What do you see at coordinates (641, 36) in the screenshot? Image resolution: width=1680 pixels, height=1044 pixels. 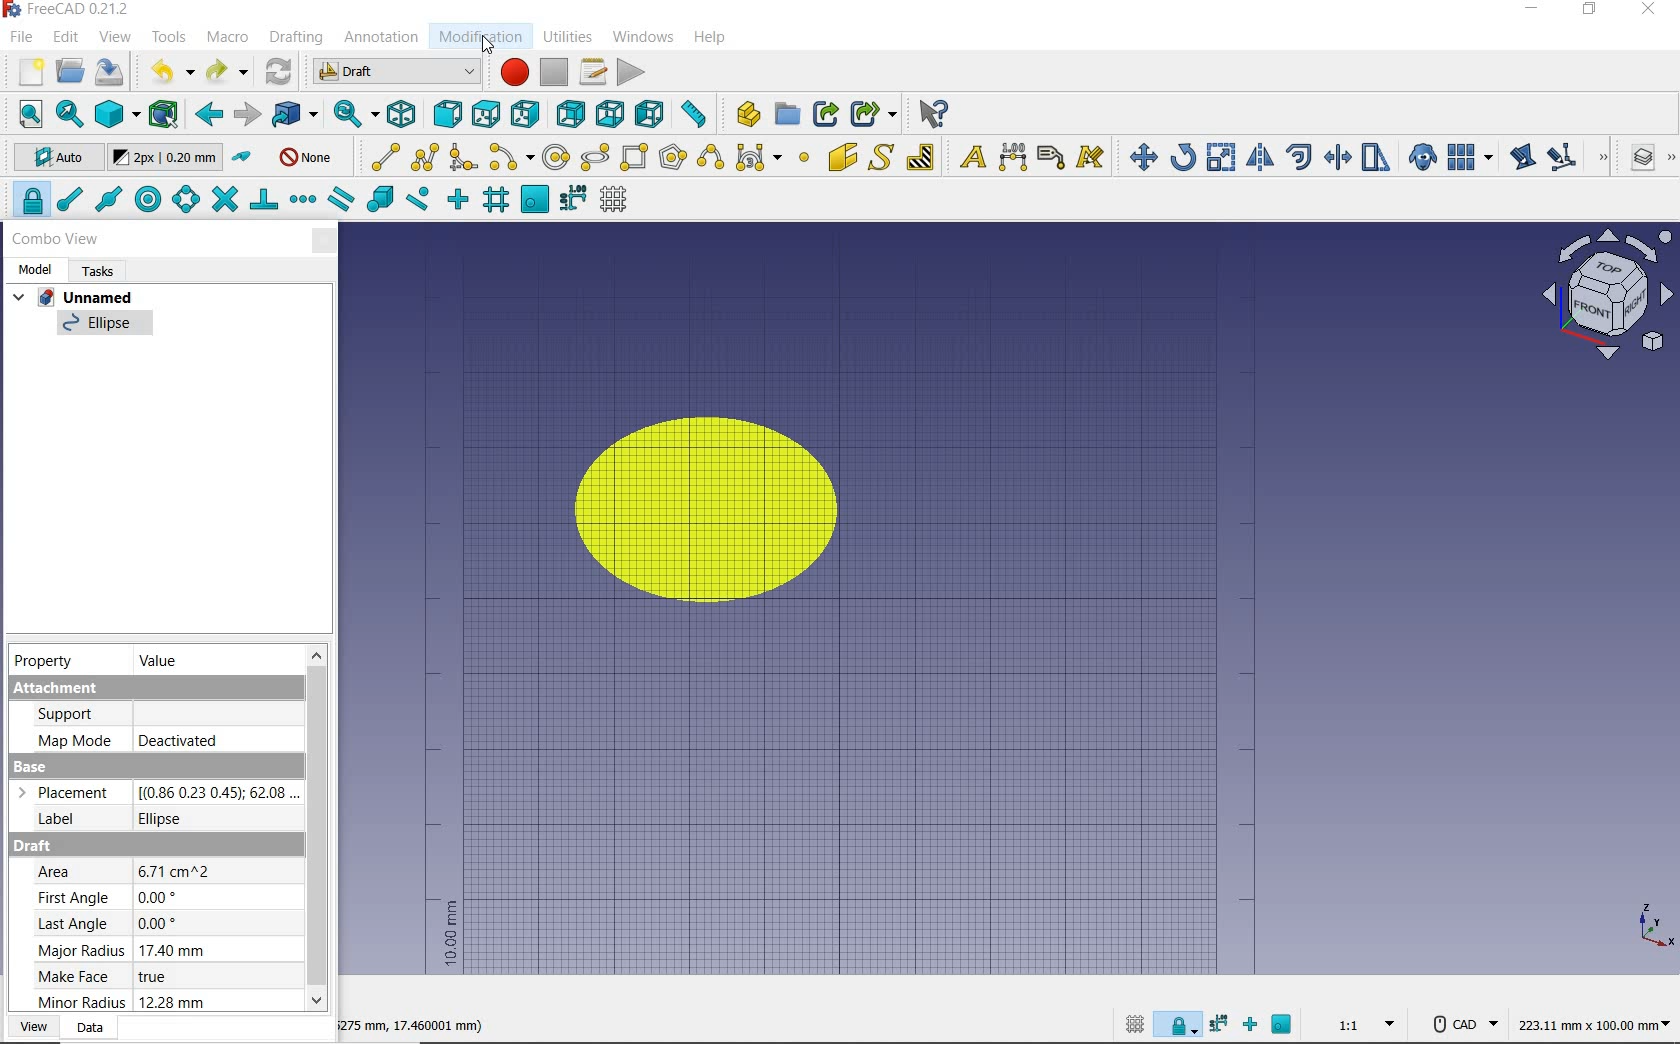 I see `windows` at bounding box center [641, 36].